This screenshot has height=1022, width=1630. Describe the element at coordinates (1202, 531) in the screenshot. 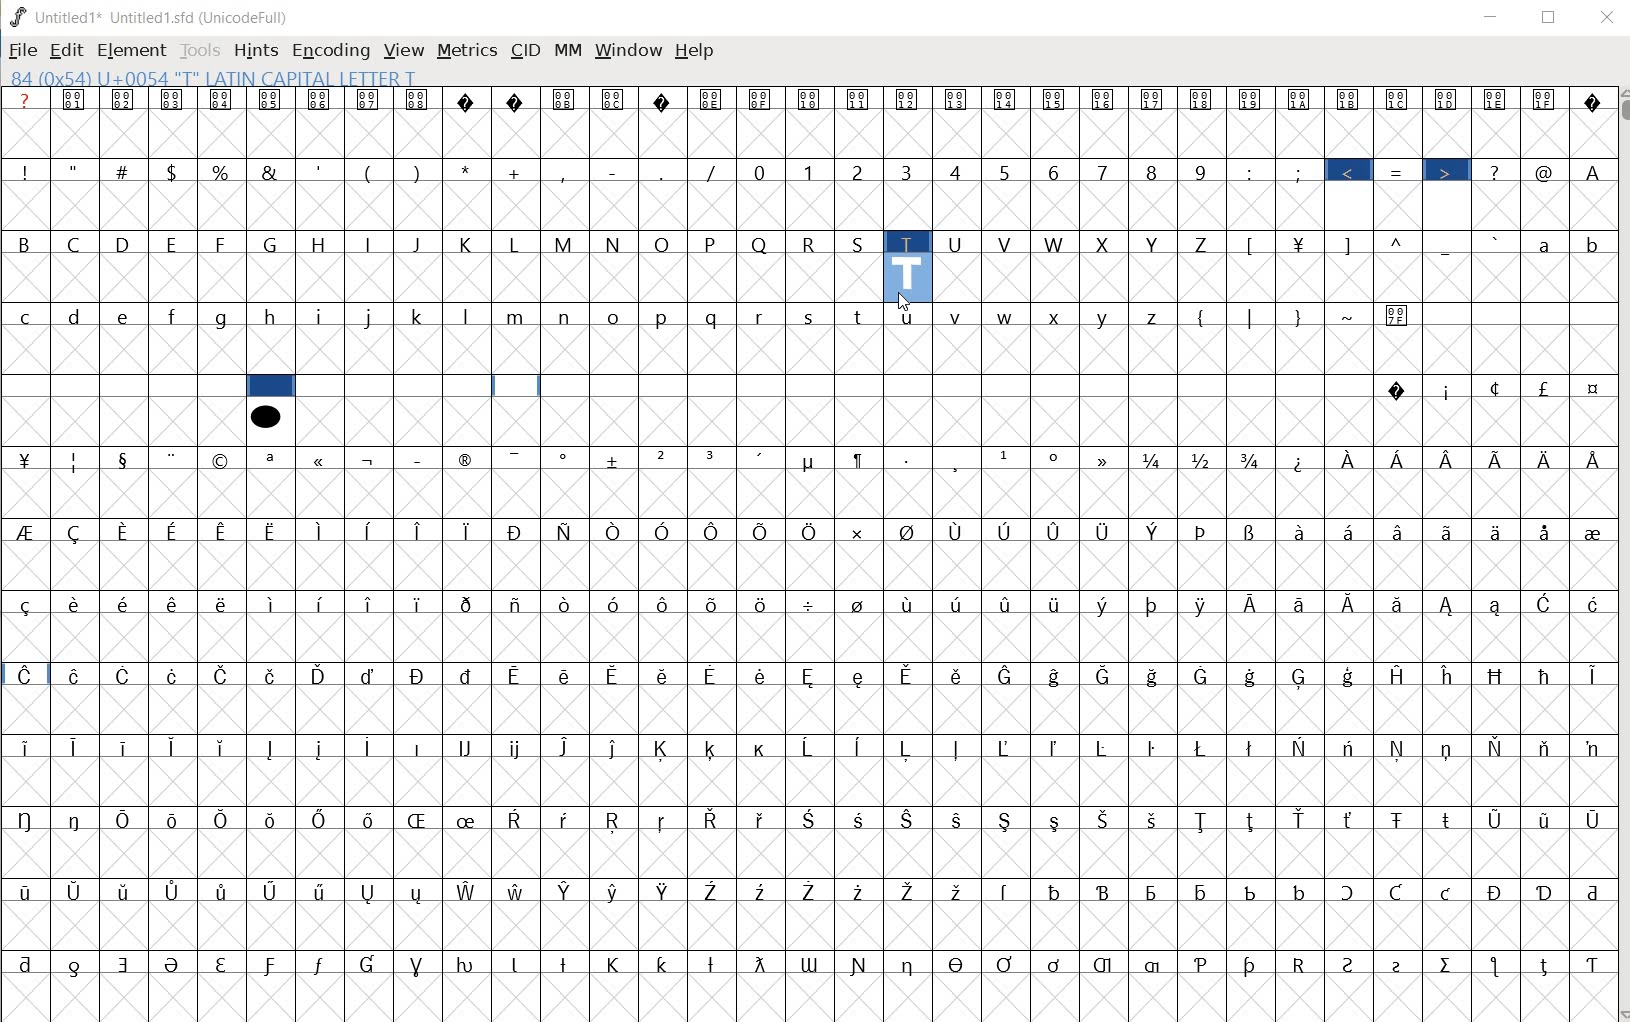

I see `Symbol` at that location.